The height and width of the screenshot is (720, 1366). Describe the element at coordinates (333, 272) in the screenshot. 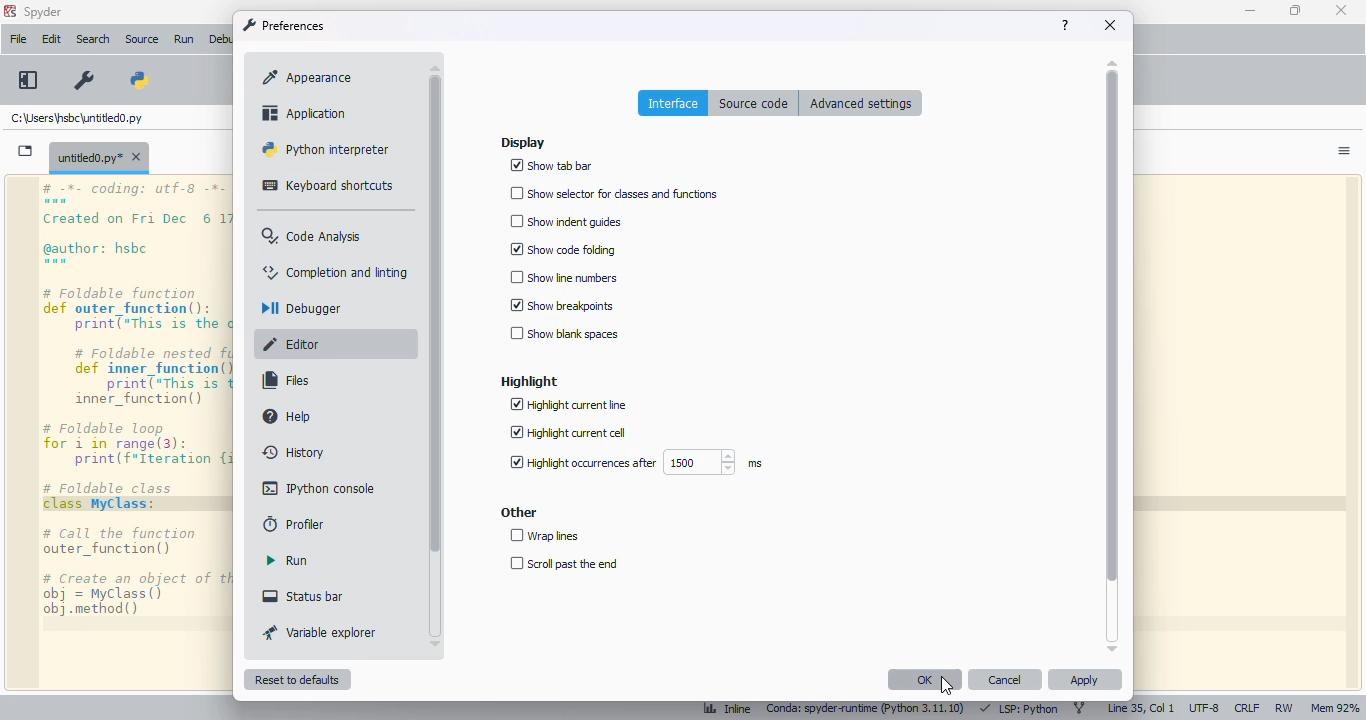

I see `completion and linting` at that location.